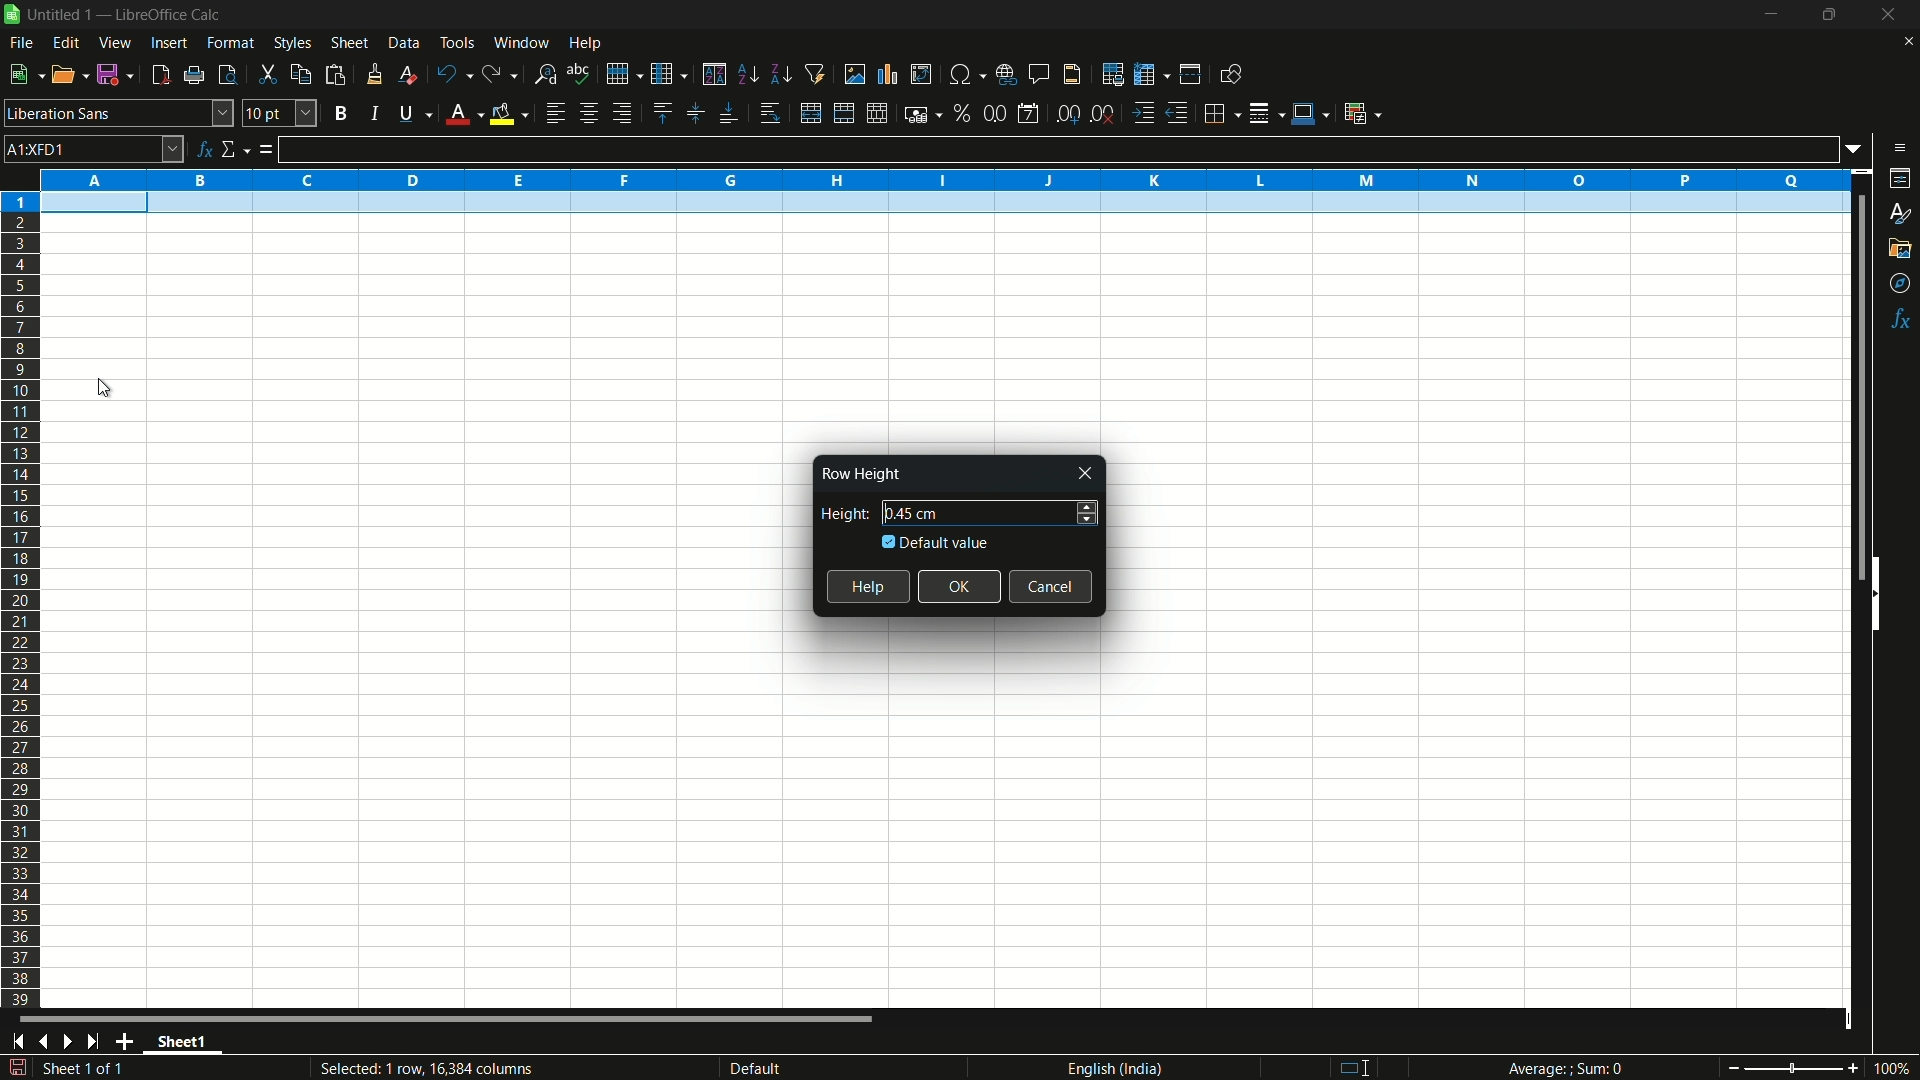  I want to click on save, so click(17, 1068).